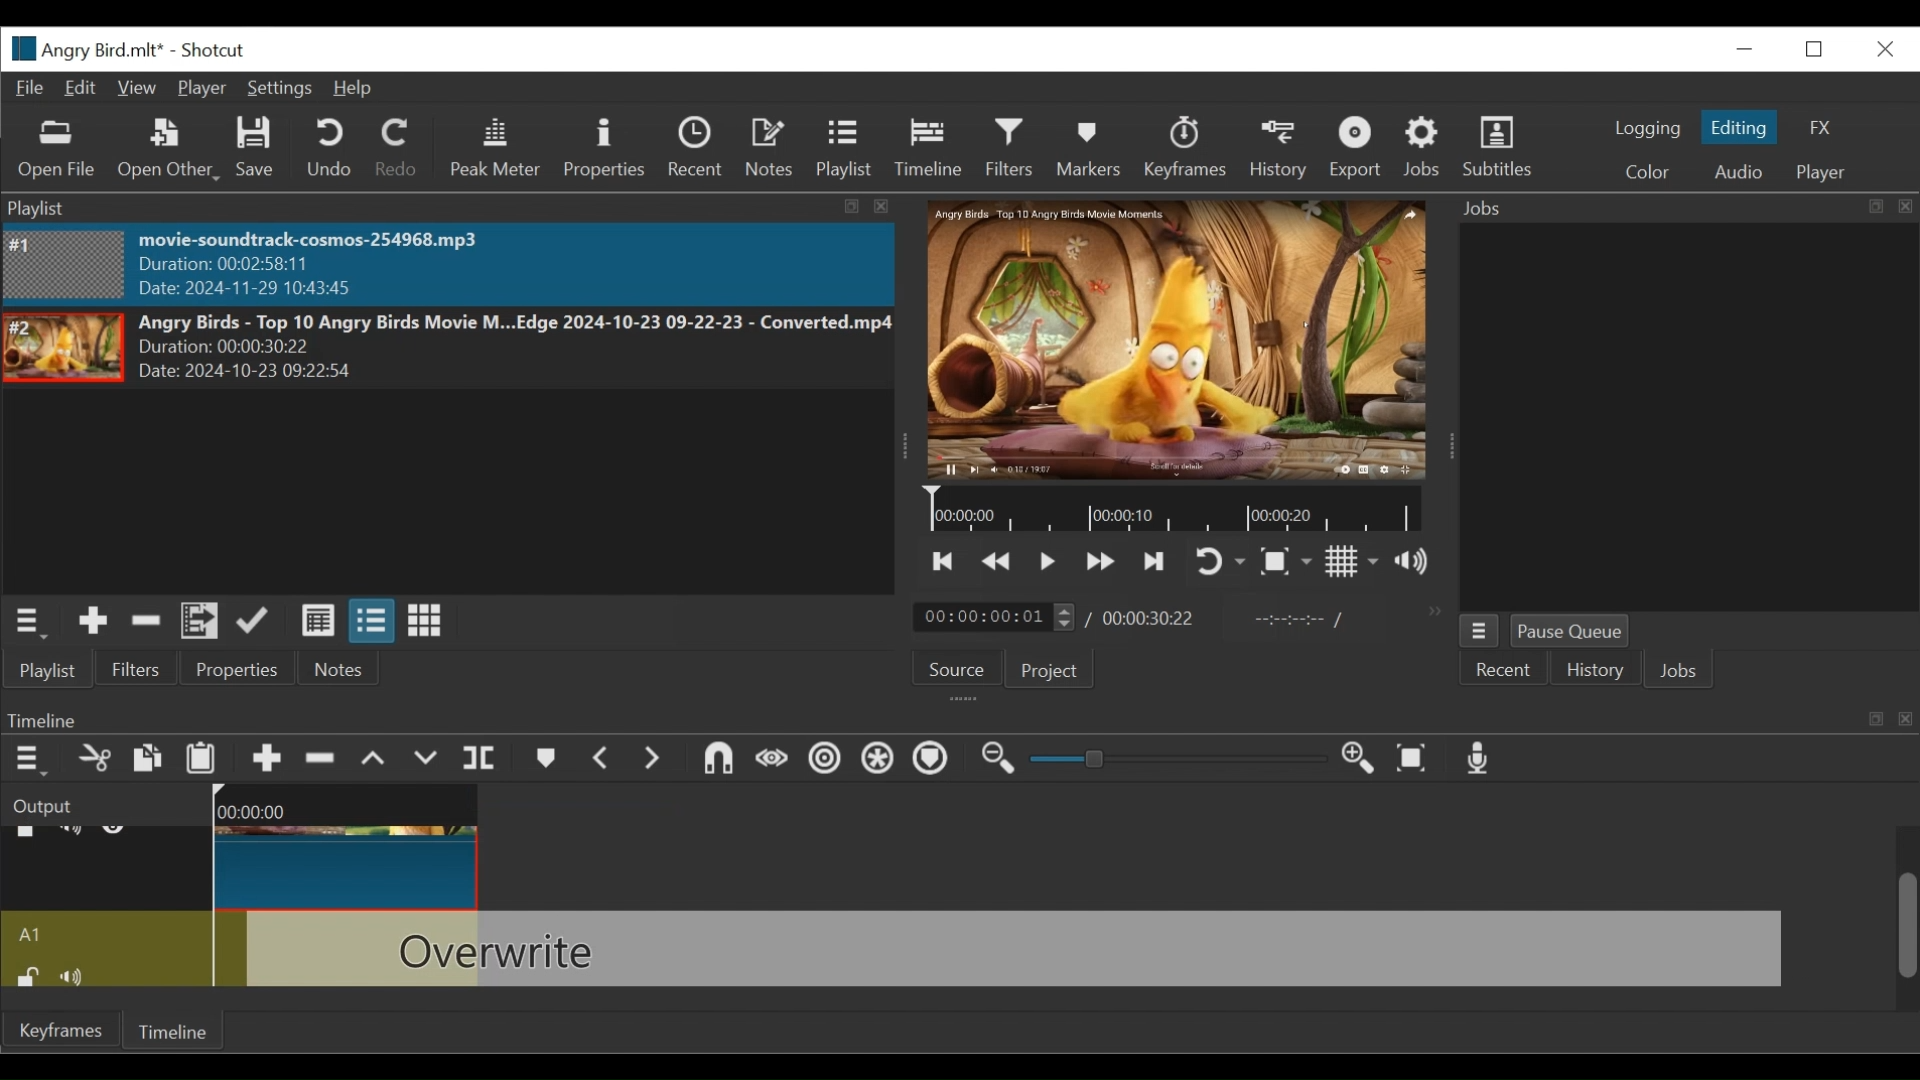 The height and width of the screenshot is (1080, 1920). I want to click on Jobs Menu, so click(1479, 630).